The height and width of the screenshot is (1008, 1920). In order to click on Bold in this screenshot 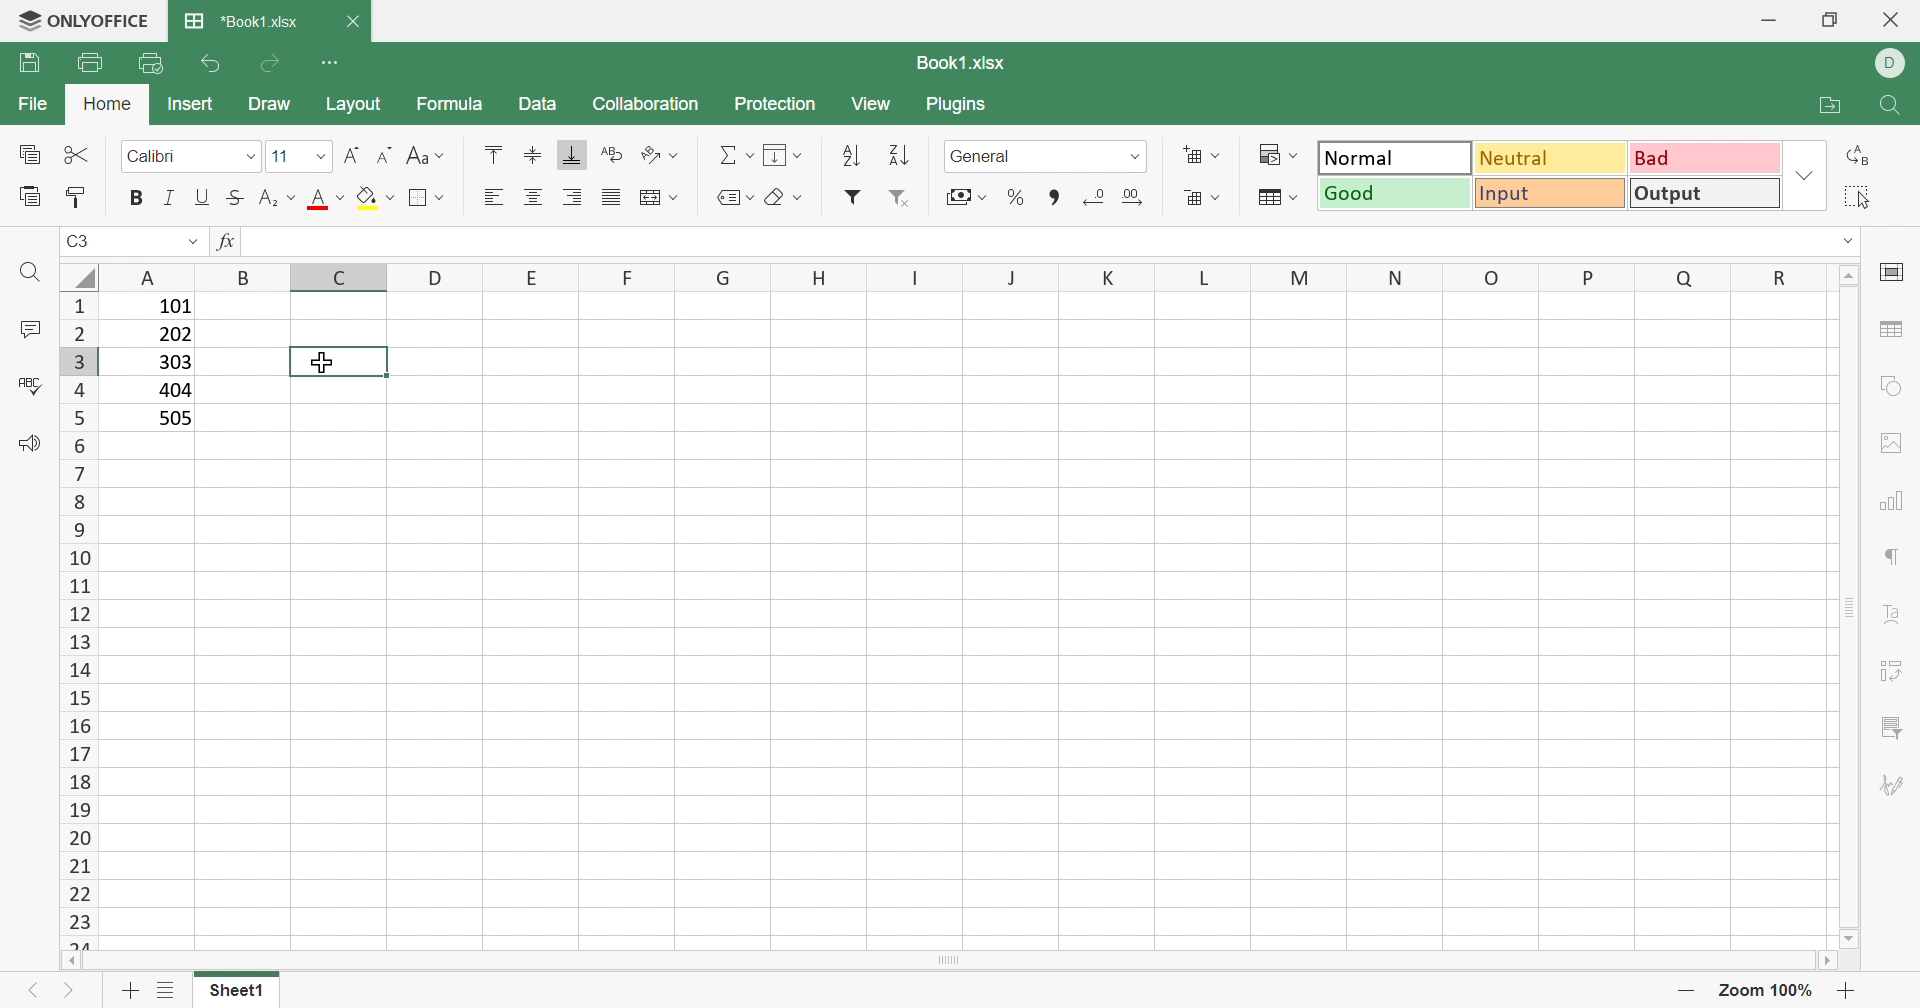, I will do `click(135, 197)`.